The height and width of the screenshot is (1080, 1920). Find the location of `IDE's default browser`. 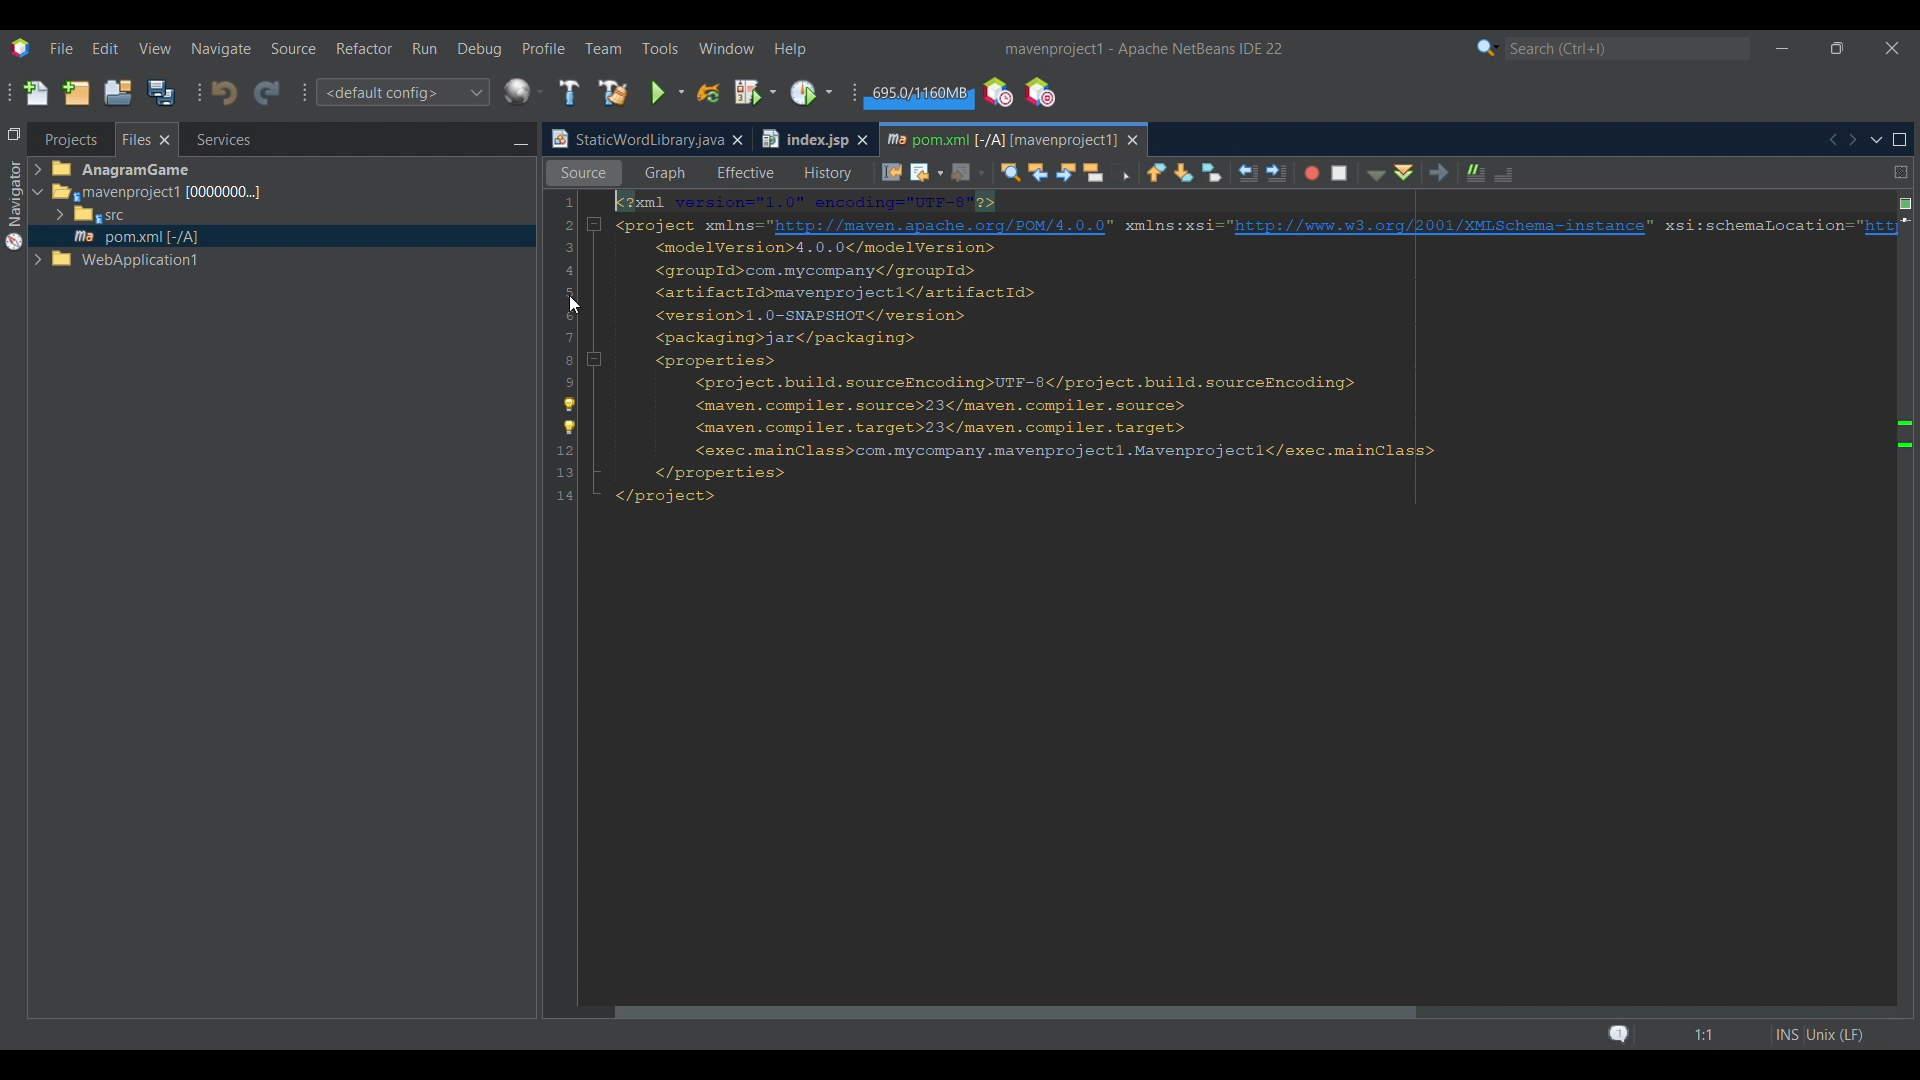

IDE's default browser is located at coordinates (524, 92).